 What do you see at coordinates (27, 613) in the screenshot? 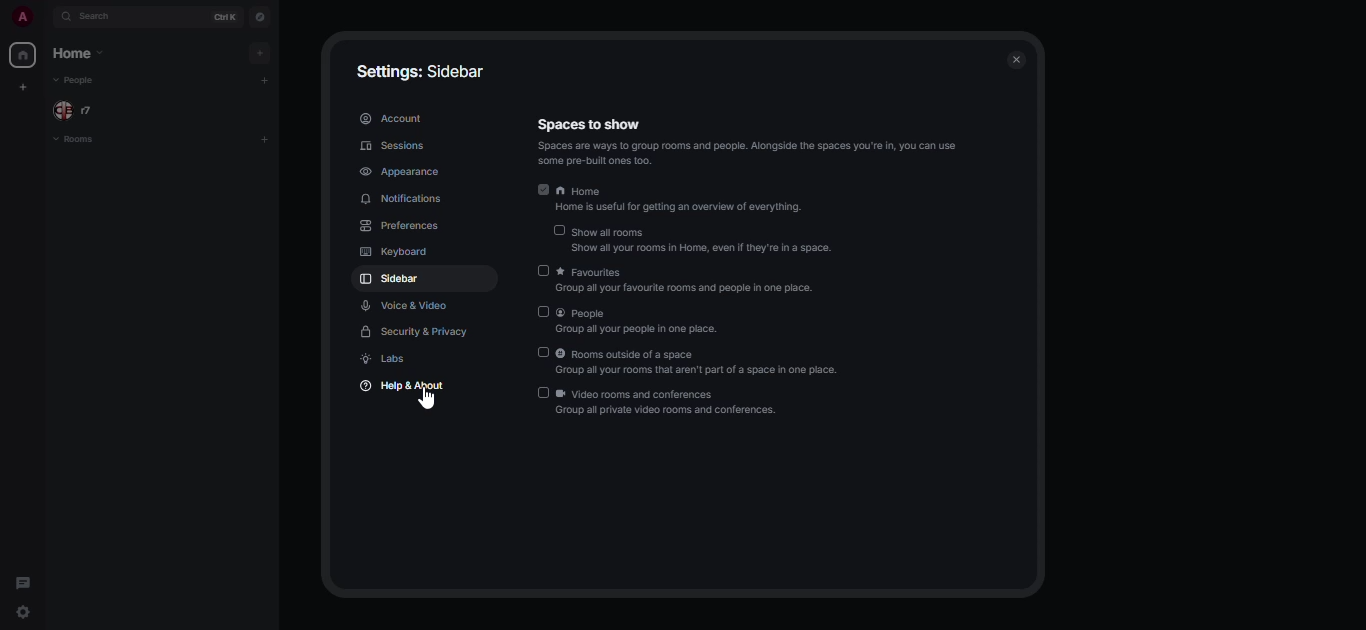
I see `quick settings` at bounding box center [27, 613].